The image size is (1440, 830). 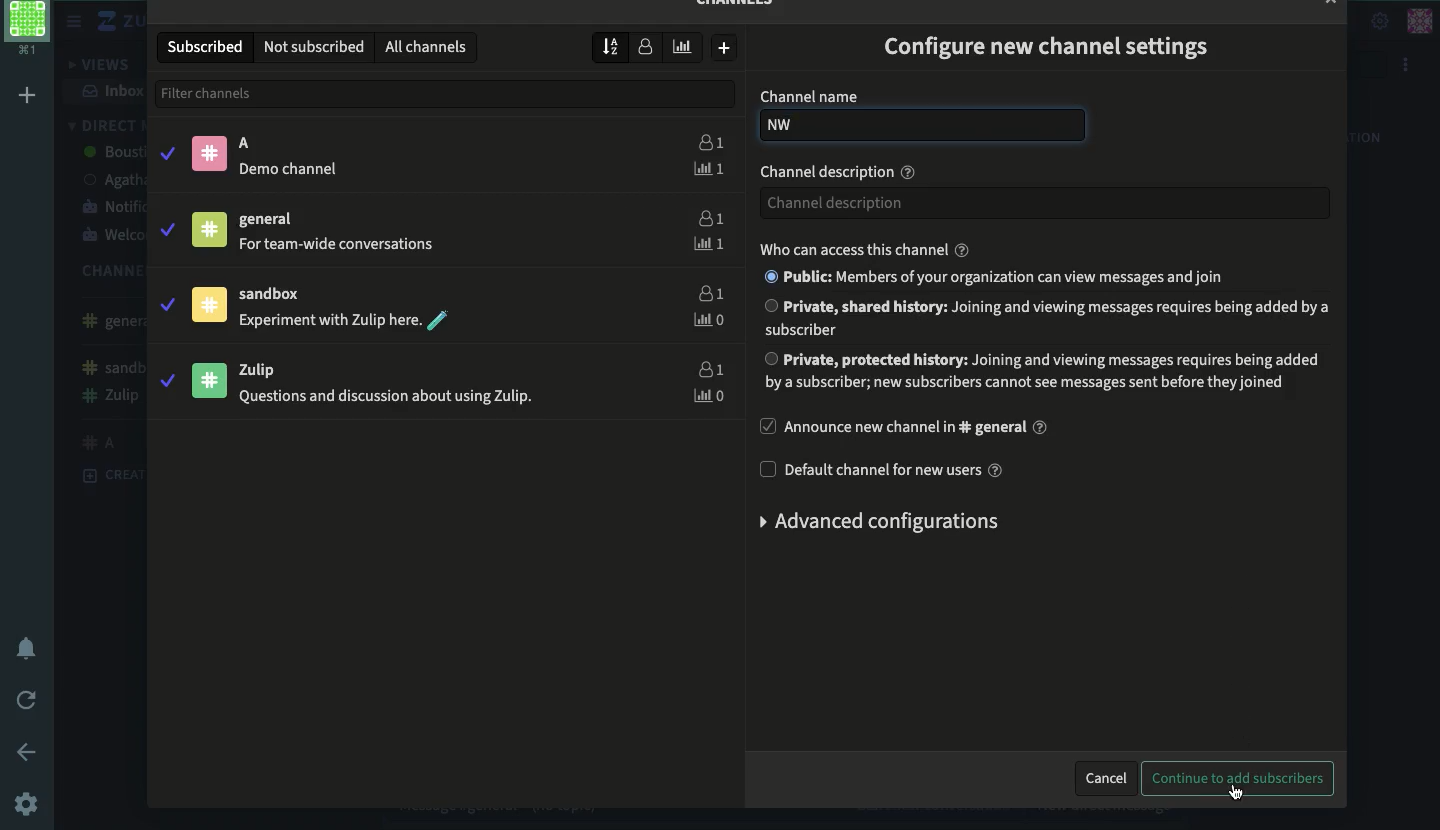 What do you see at coordinates (278, 294) in the screenshot?
I see `sandbox` at bounding box center [278, 294].